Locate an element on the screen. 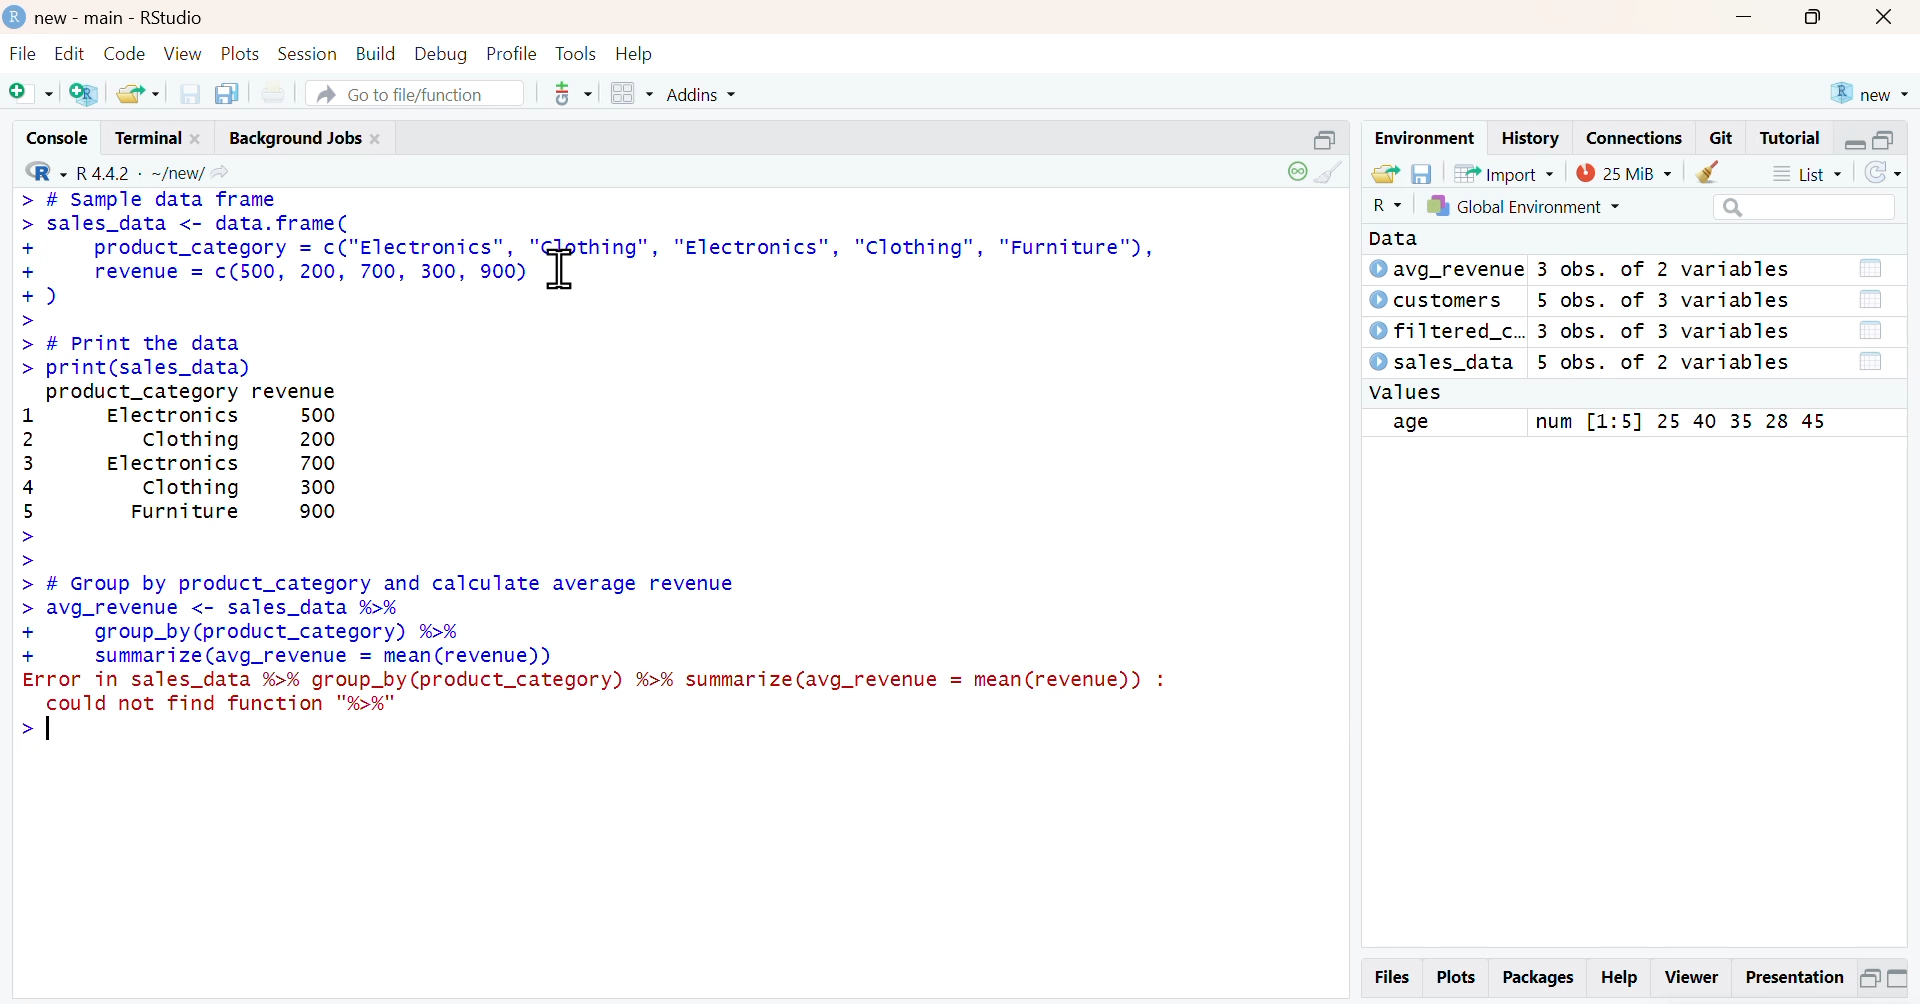 Image resolution: width=1920 pixels, height=1004 pixels. clear is located at coordinates (1713, 171).